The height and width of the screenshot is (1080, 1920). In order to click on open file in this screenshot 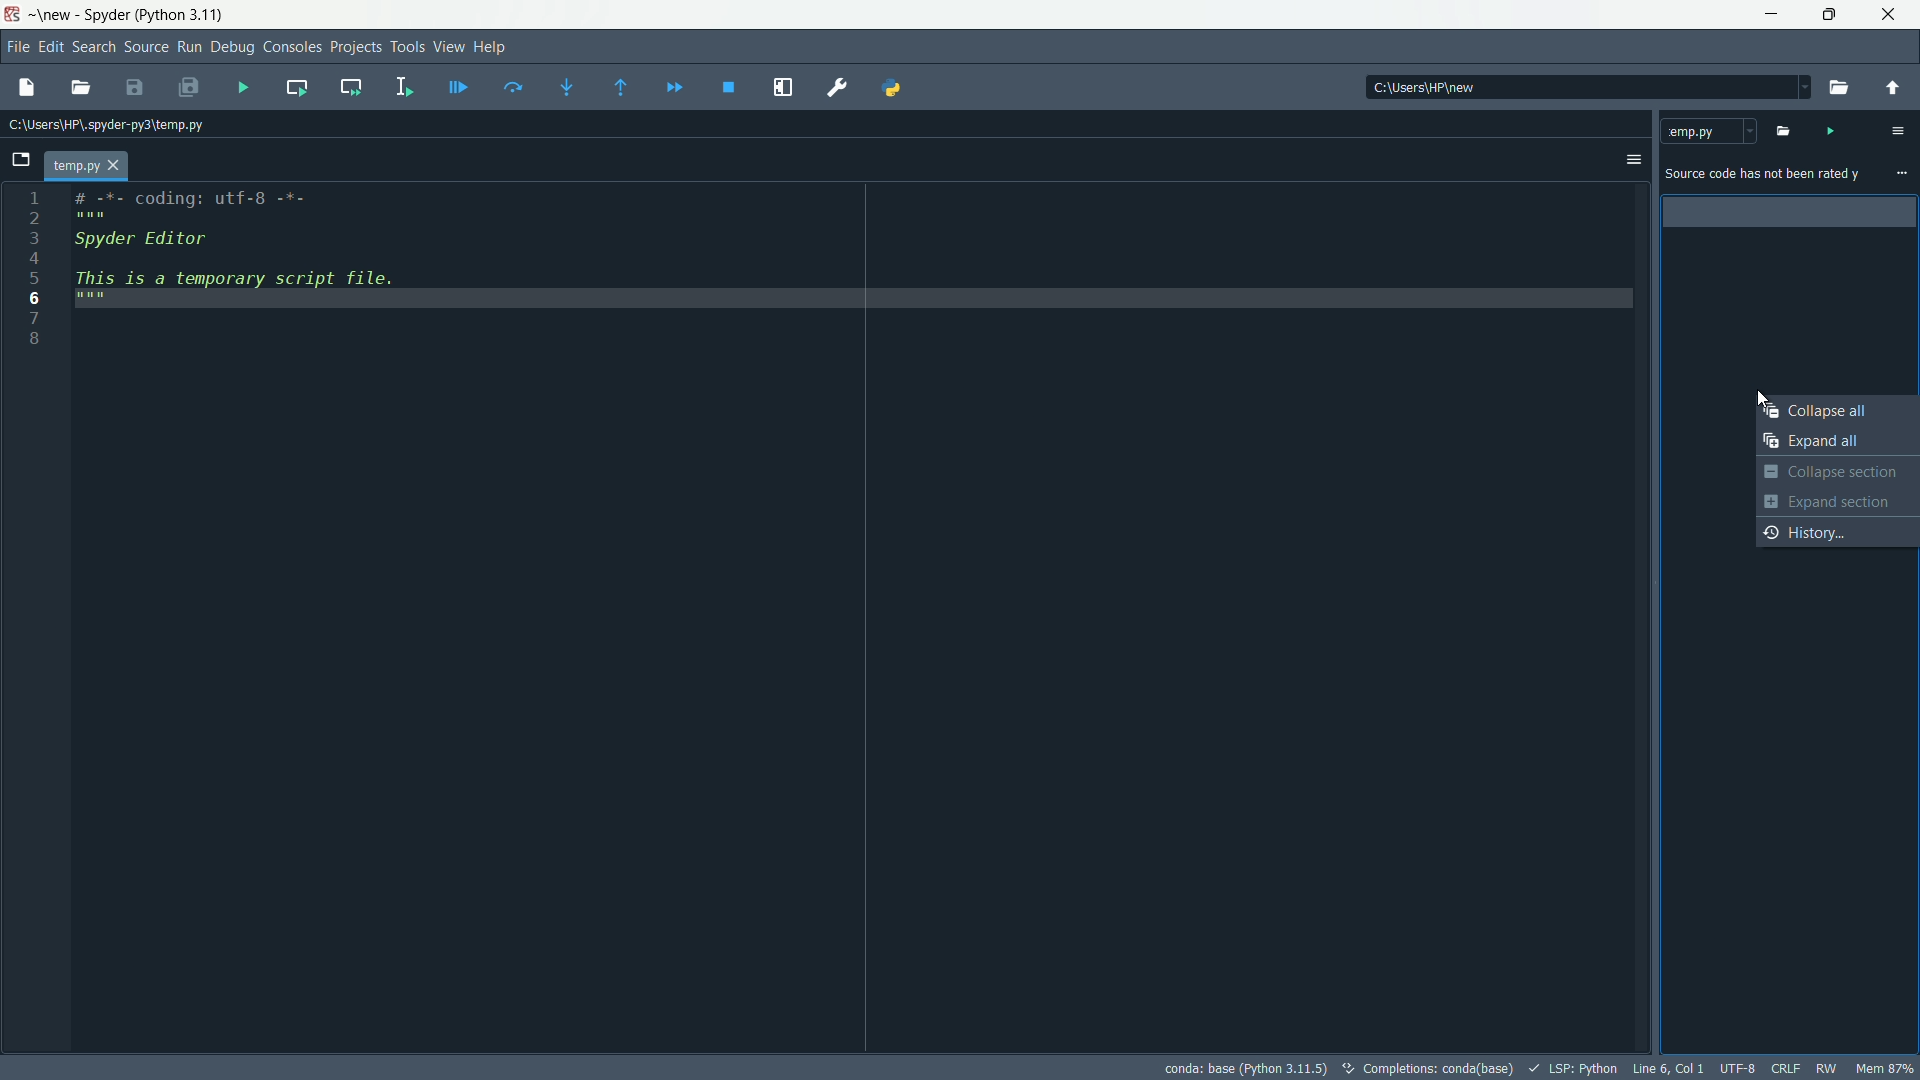, I will do `click(1781, 130)`.